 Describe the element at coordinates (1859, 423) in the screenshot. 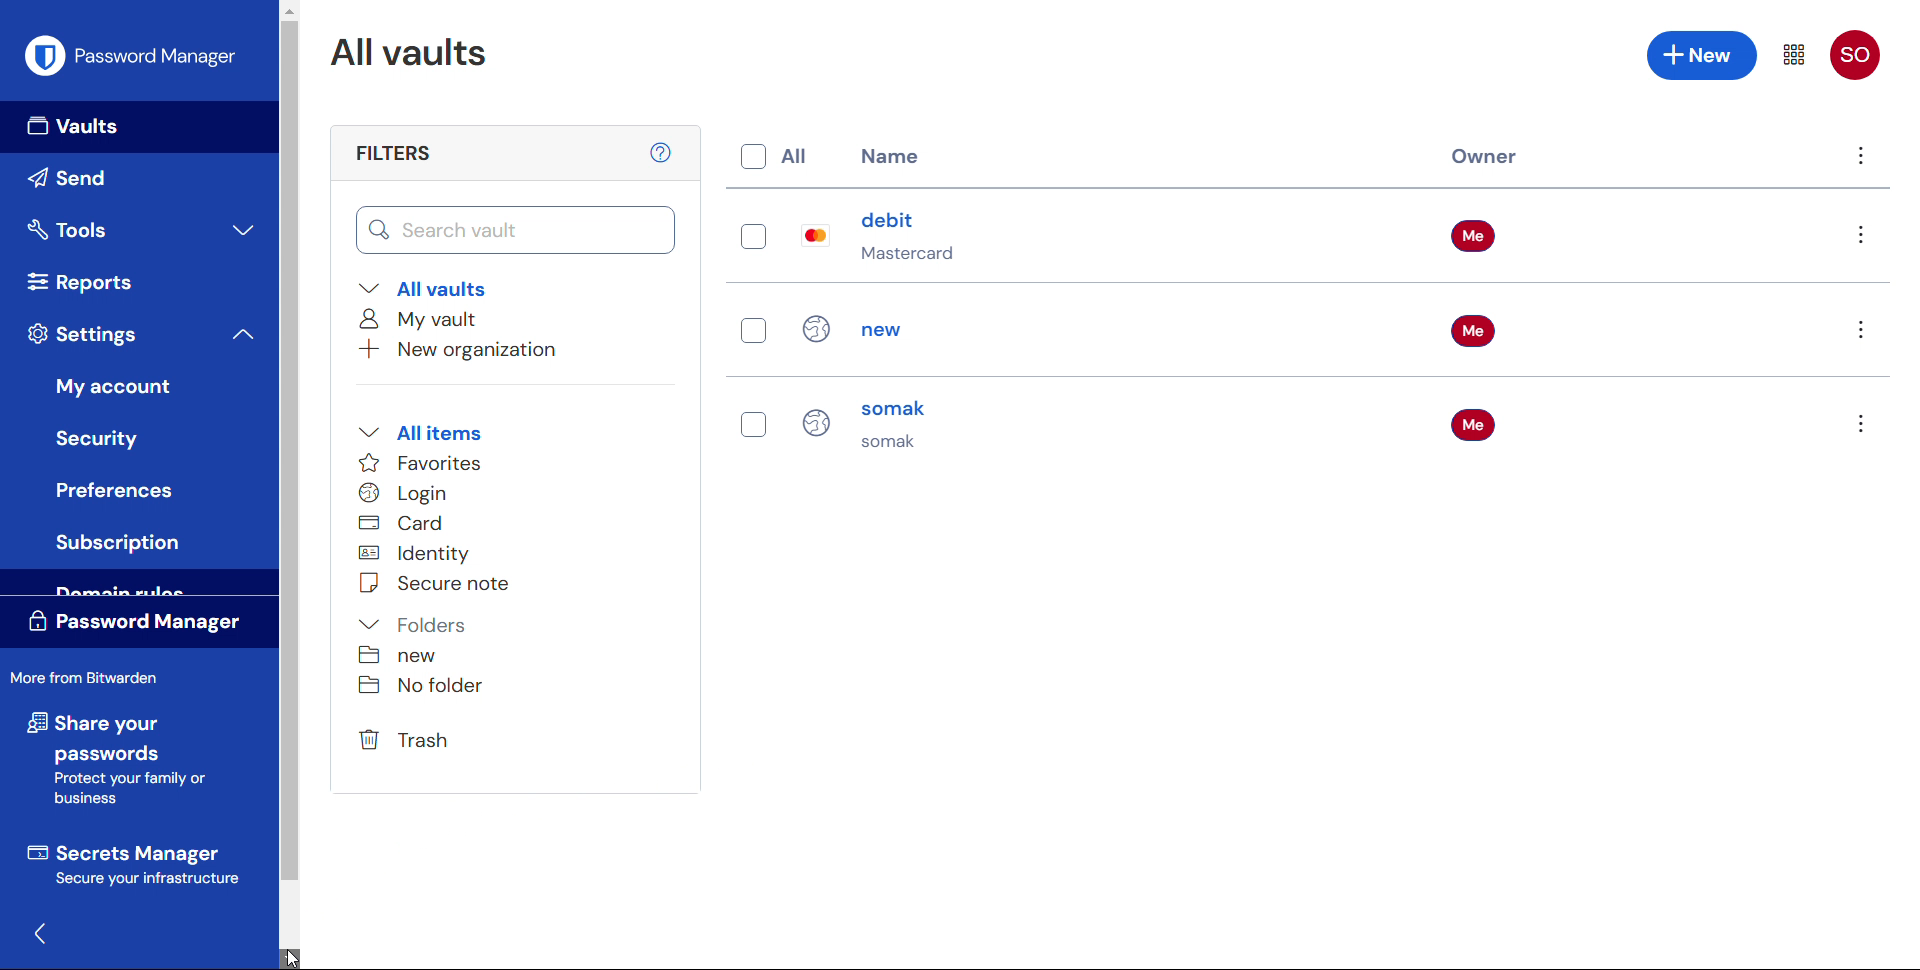

I see `Options for entry "somak"` at that location.